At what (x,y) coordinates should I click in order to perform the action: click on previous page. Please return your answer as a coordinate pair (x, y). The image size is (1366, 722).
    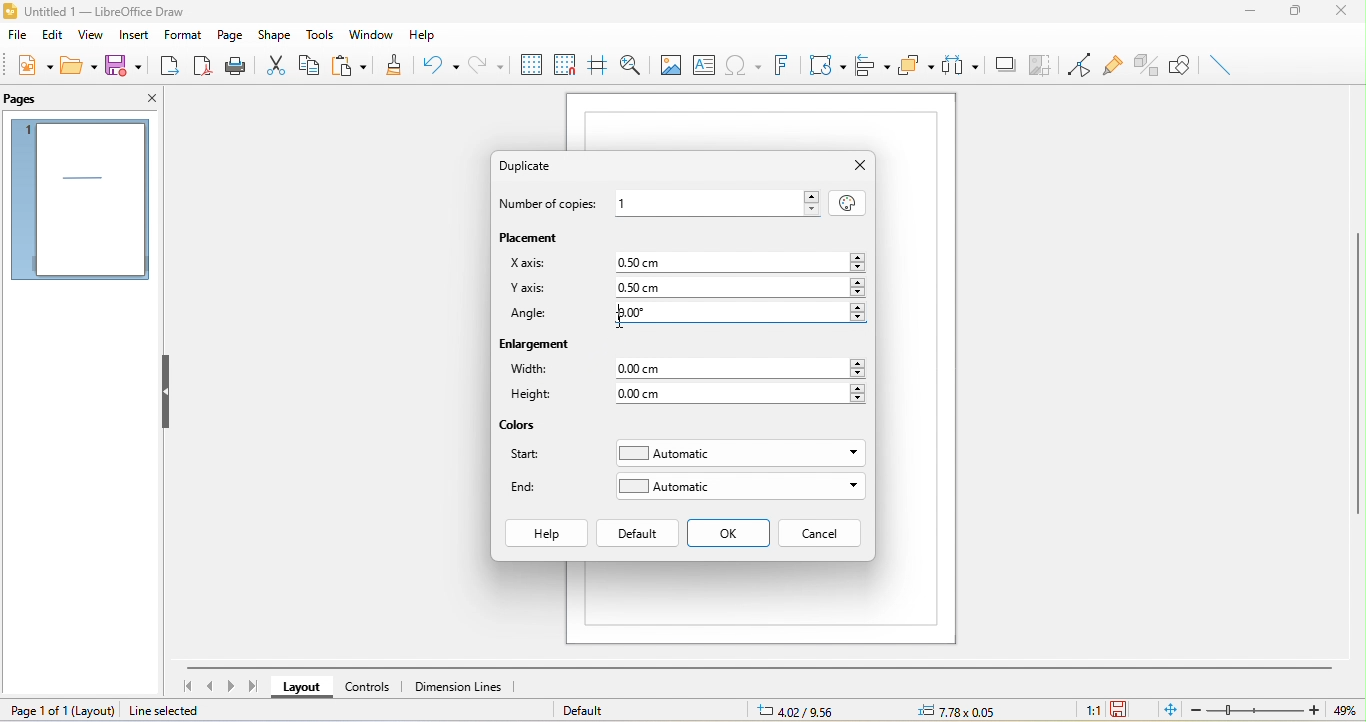
    Looking at the image, I should click on (210, 687).